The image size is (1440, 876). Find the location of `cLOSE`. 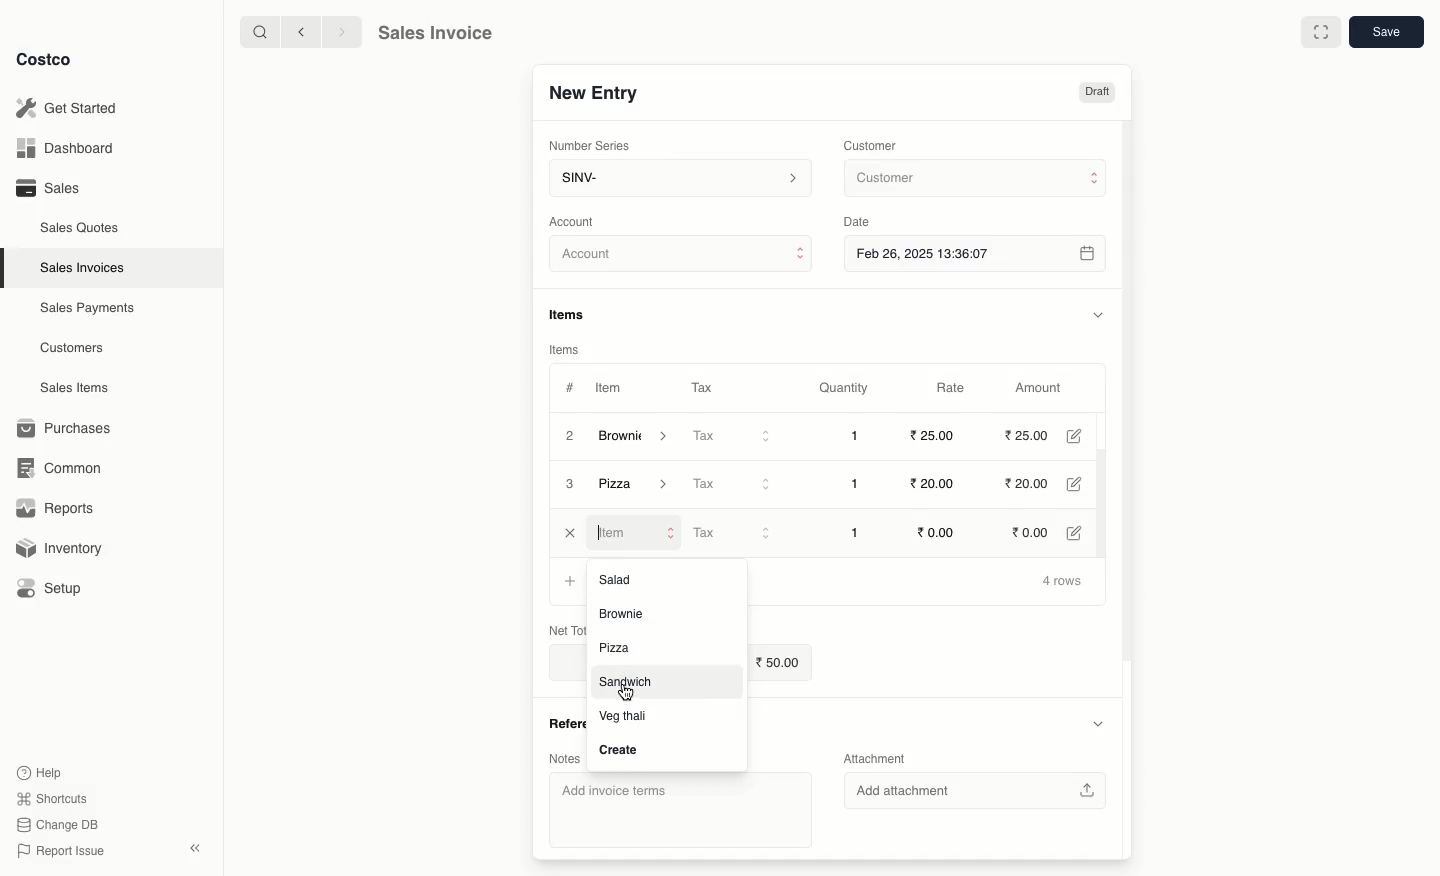

cLOSE is located at coordinates (570, 533).